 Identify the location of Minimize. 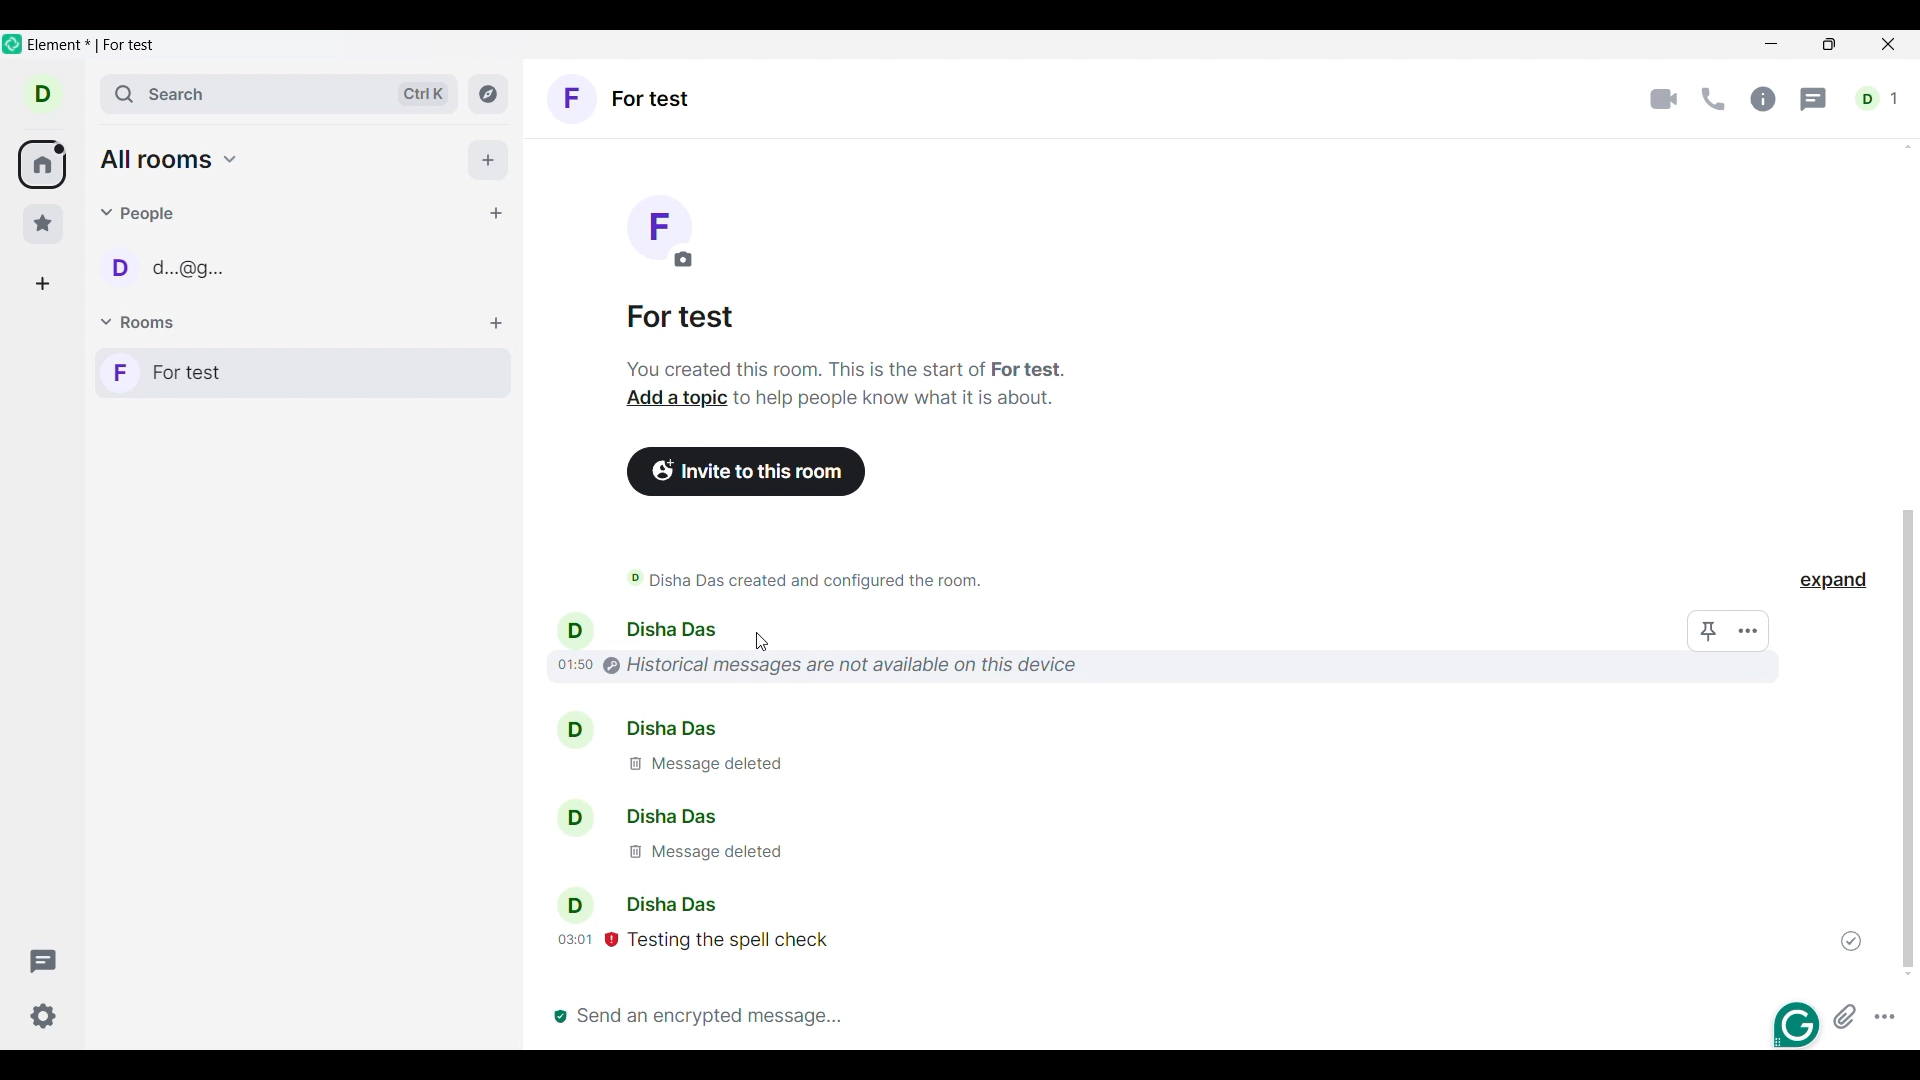
(1772, 44).